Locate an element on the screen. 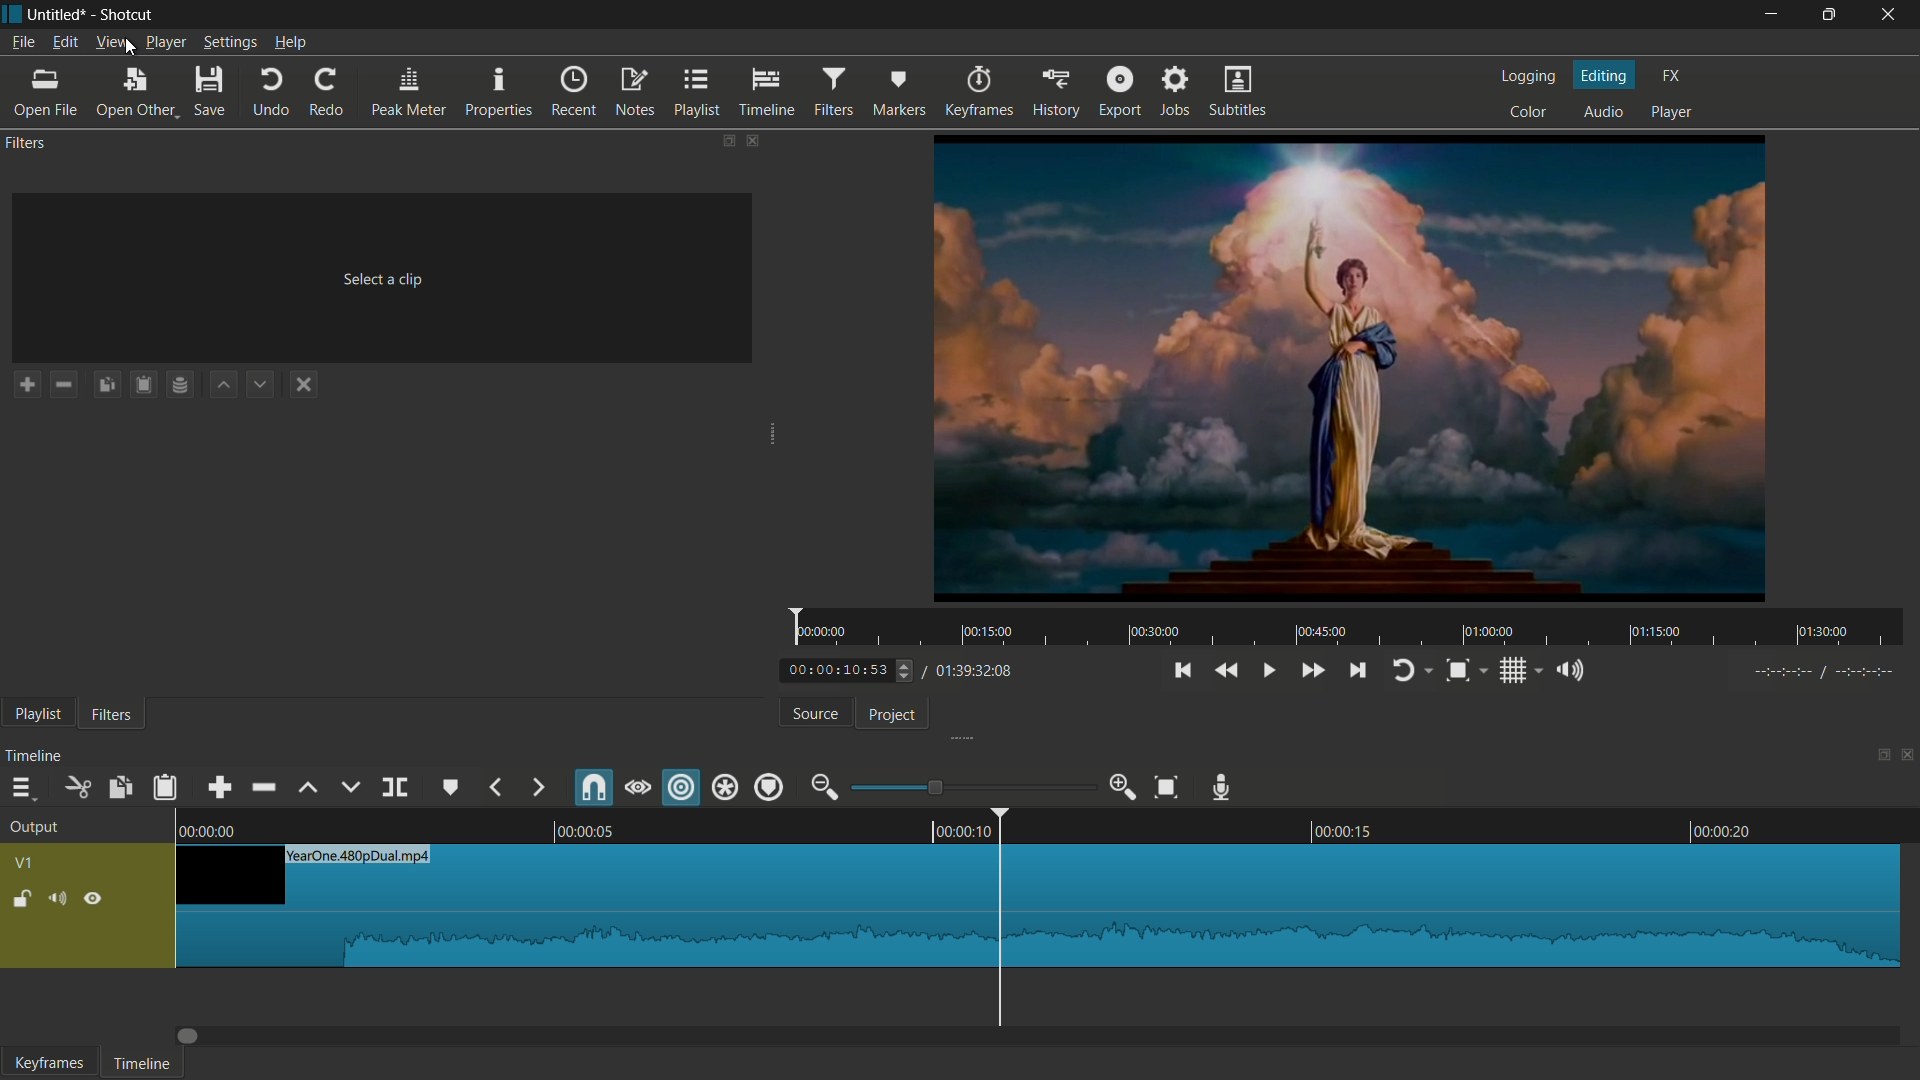 This screenshot has width=1920, height=1080. jobs is located at coordinates (1174, 92).